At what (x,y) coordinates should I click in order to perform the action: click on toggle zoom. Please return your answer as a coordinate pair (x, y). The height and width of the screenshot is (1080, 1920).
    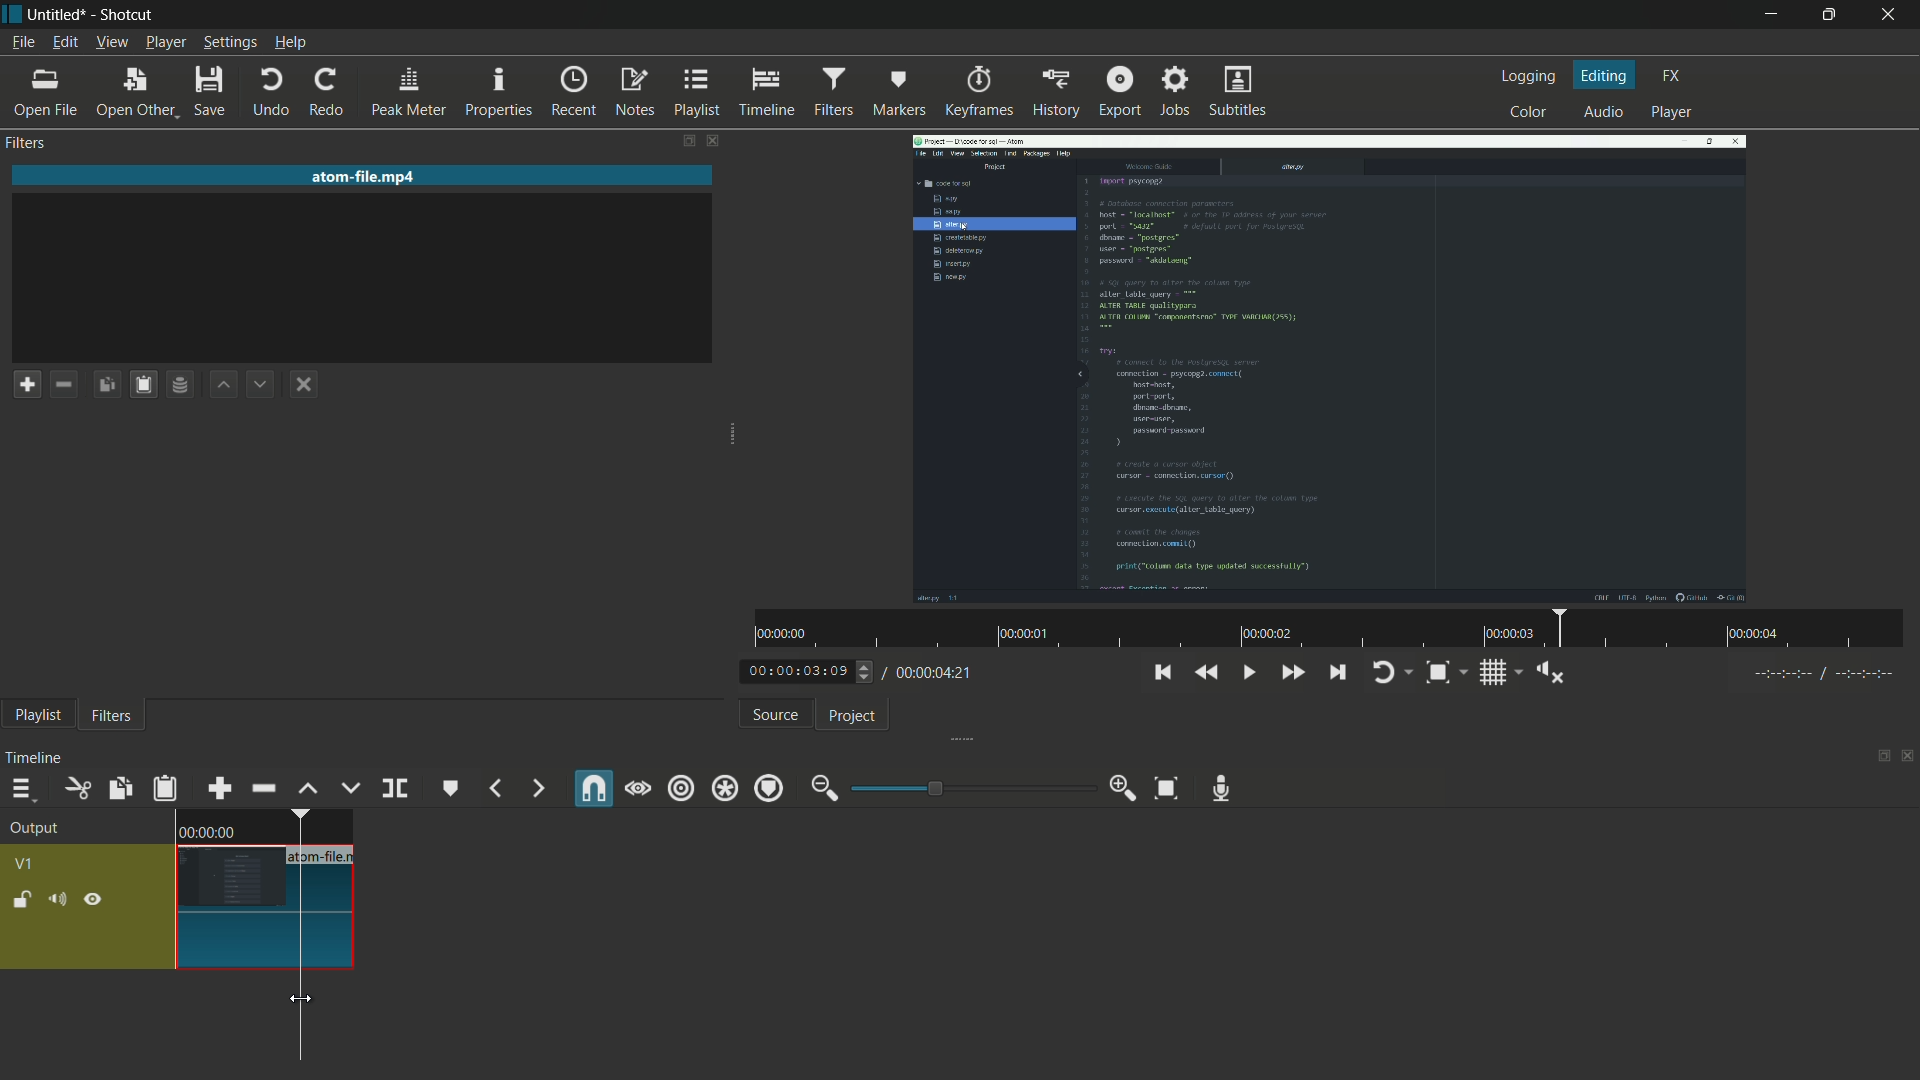
    Looking at the image, I should click on (1438, 673).